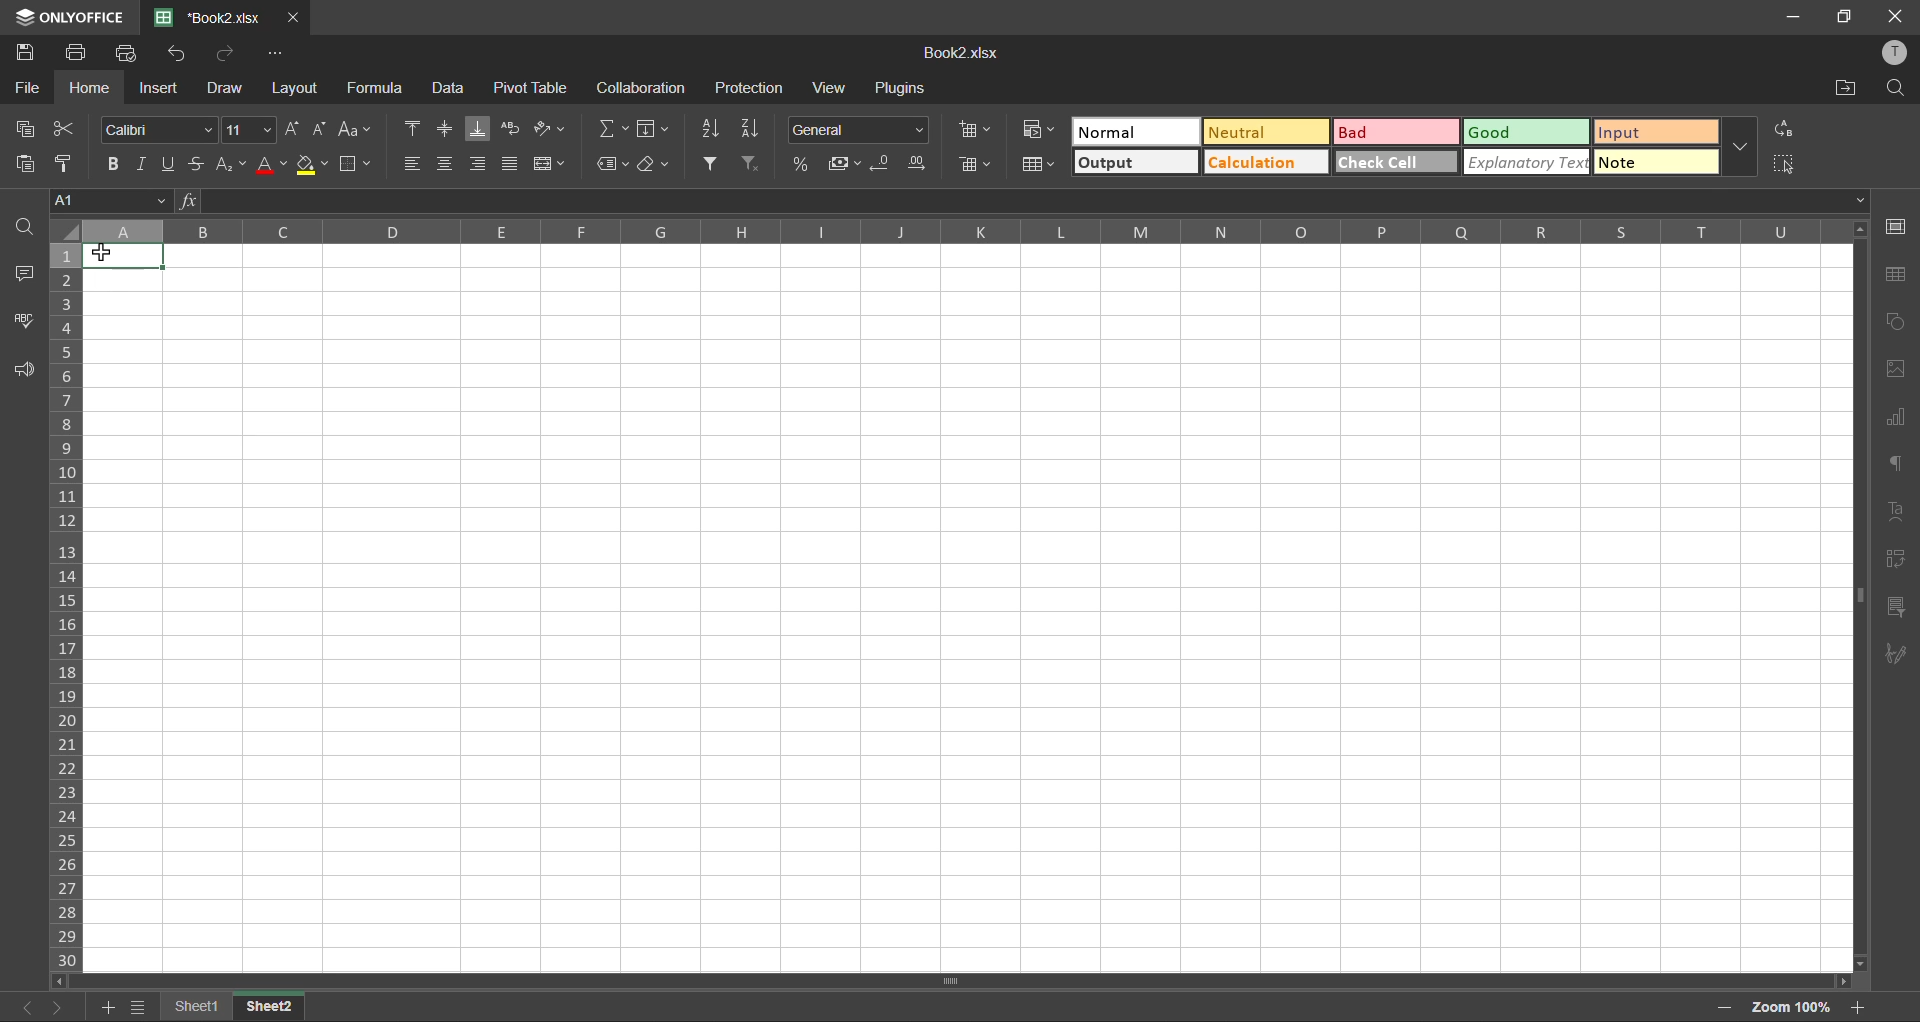 The width and height of the screenshot is (1920, 1022). Describe the element at coordinates (30, 165) in the screenshot. I see `paste` at that location.